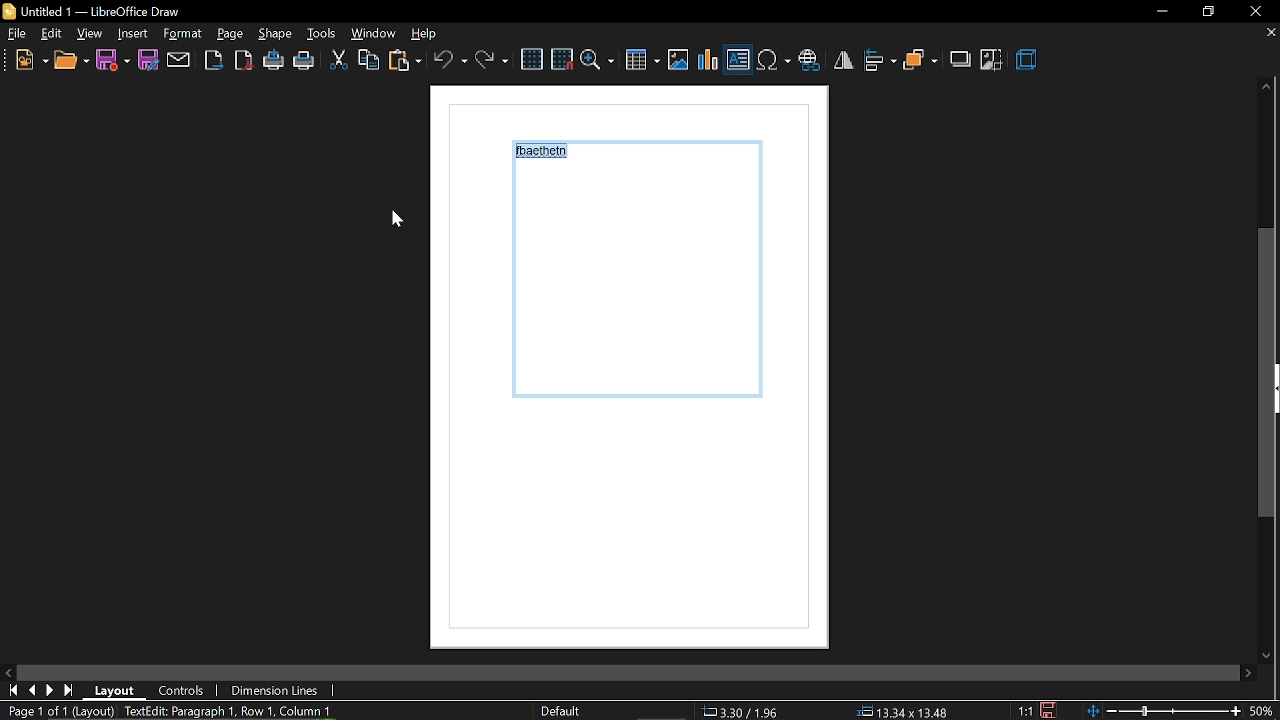  What do you see at coordinates (404, 62) in the screenshot?
I see `paste` at bounding box center [404, 62].